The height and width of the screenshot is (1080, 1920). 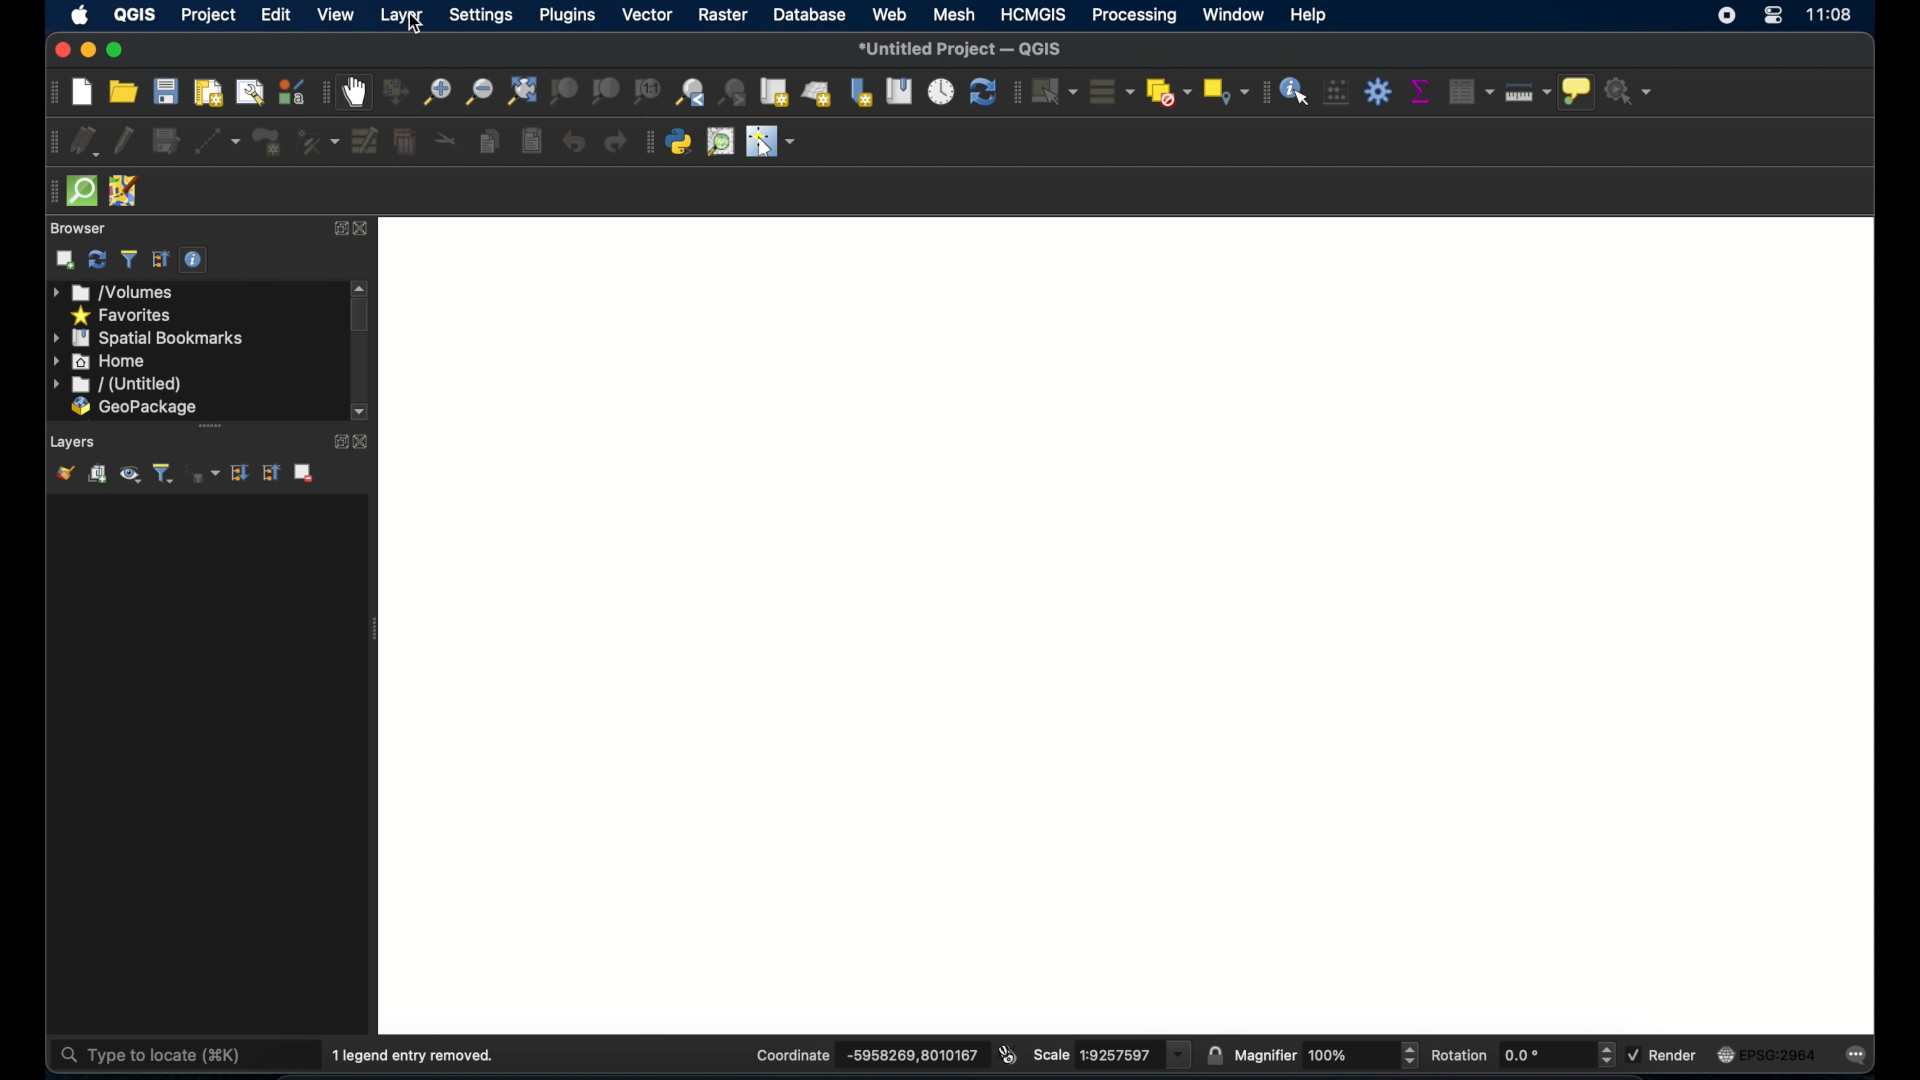 I want to click on zoom in, so click(x=437, y=91).